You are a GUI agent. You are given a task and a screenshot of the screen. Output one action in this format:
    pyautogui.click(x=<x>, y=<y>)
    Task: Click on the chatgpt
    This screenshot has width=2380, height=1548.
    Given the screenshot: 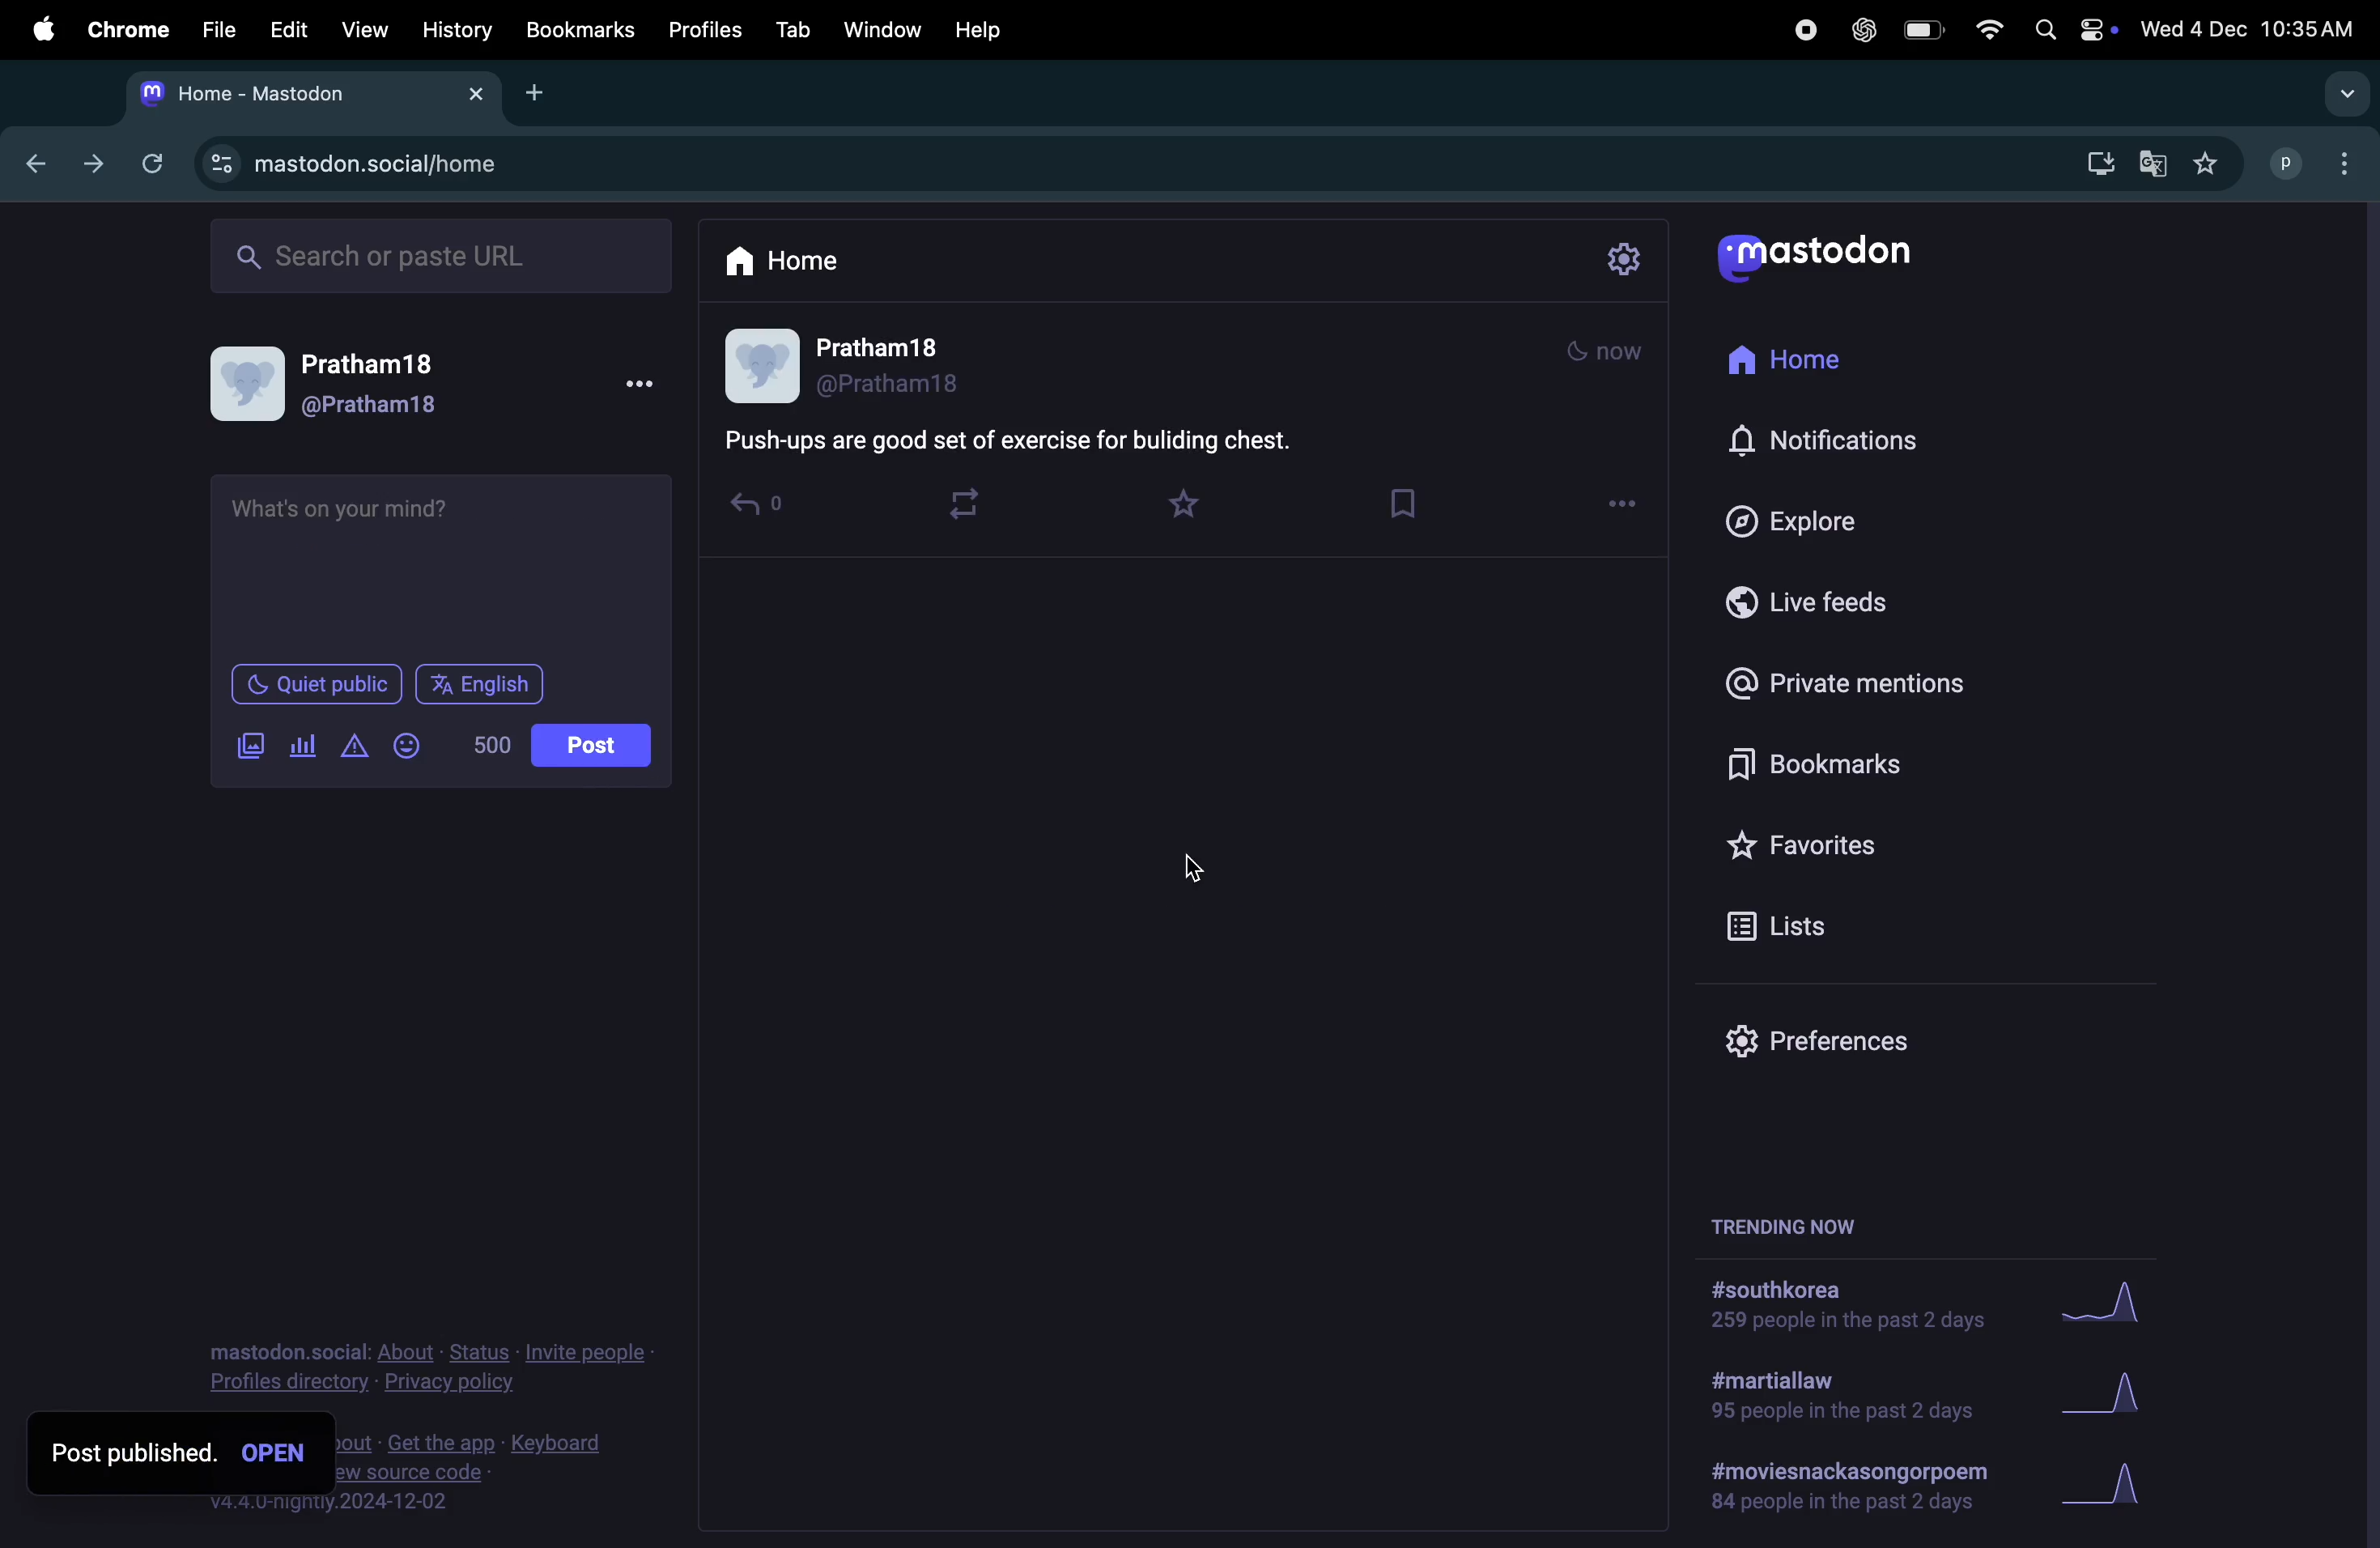 What is the action you would take?
    pyautogui.click(x=1858, y=33)
    